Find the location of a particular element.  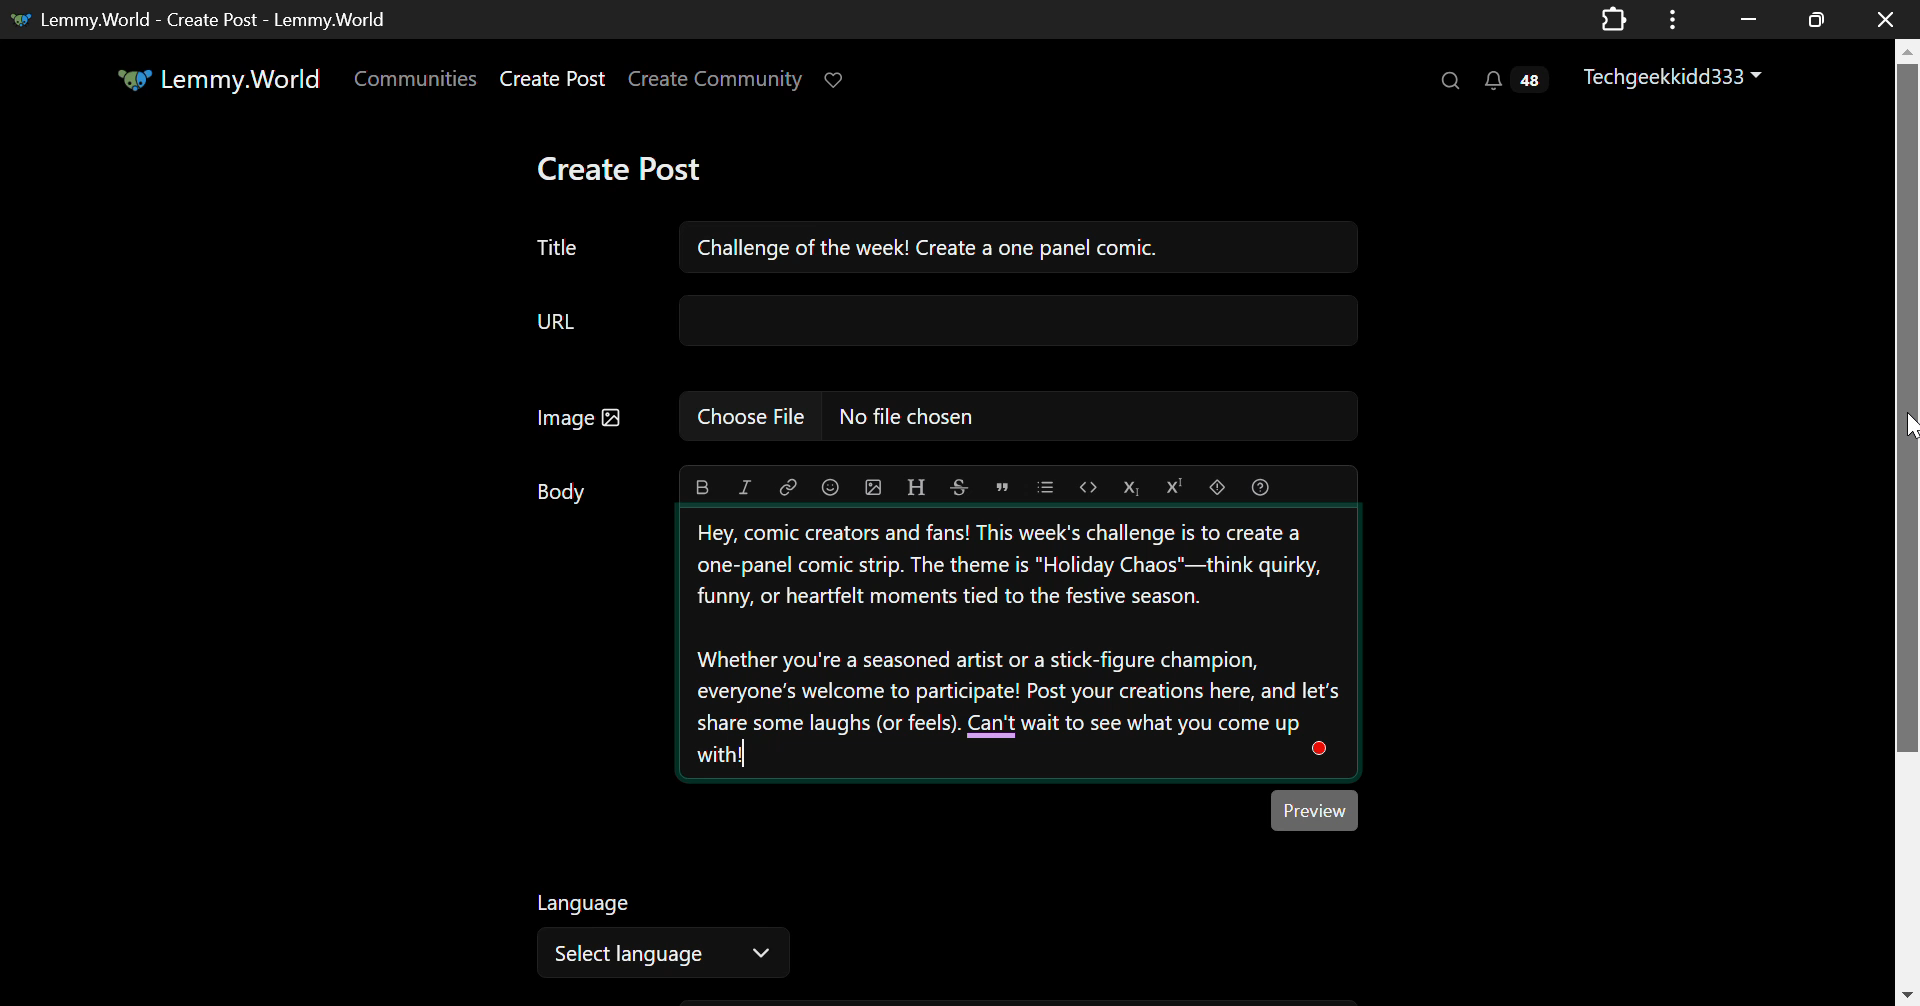

Select Language is located at coordinates (662, 954).